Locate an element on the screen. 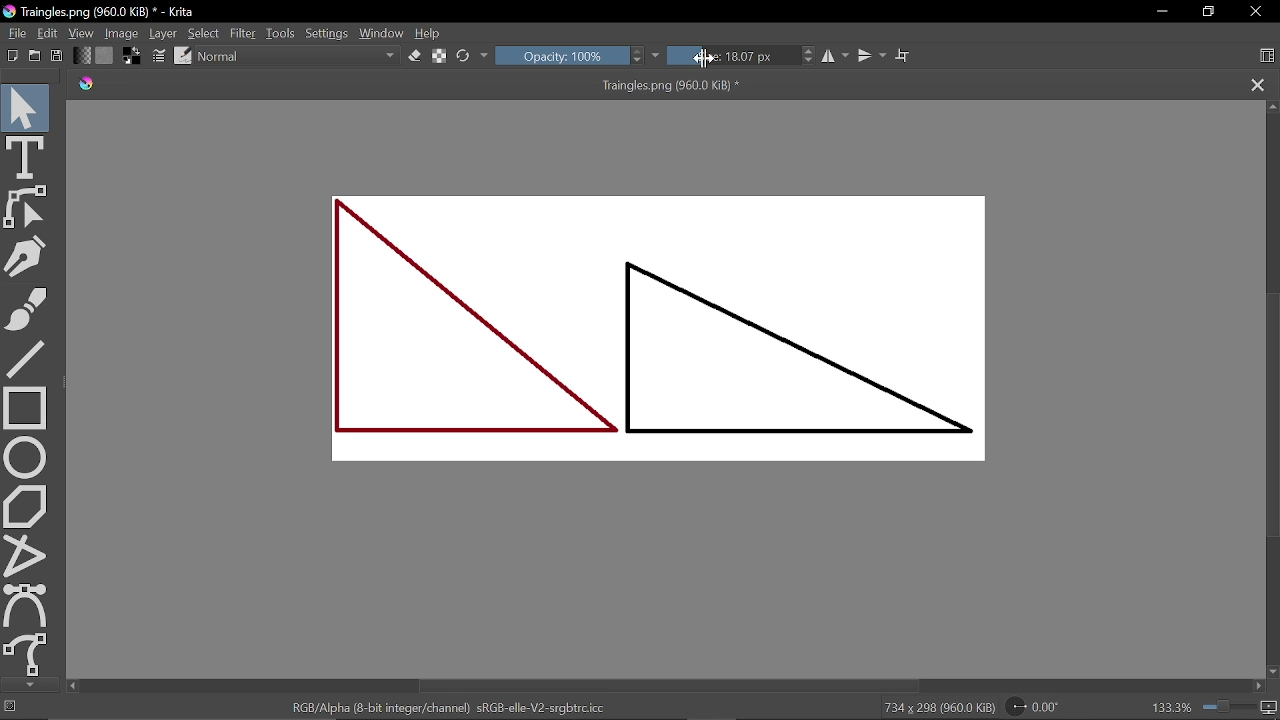  Edit is located at coordinates (47, 33).